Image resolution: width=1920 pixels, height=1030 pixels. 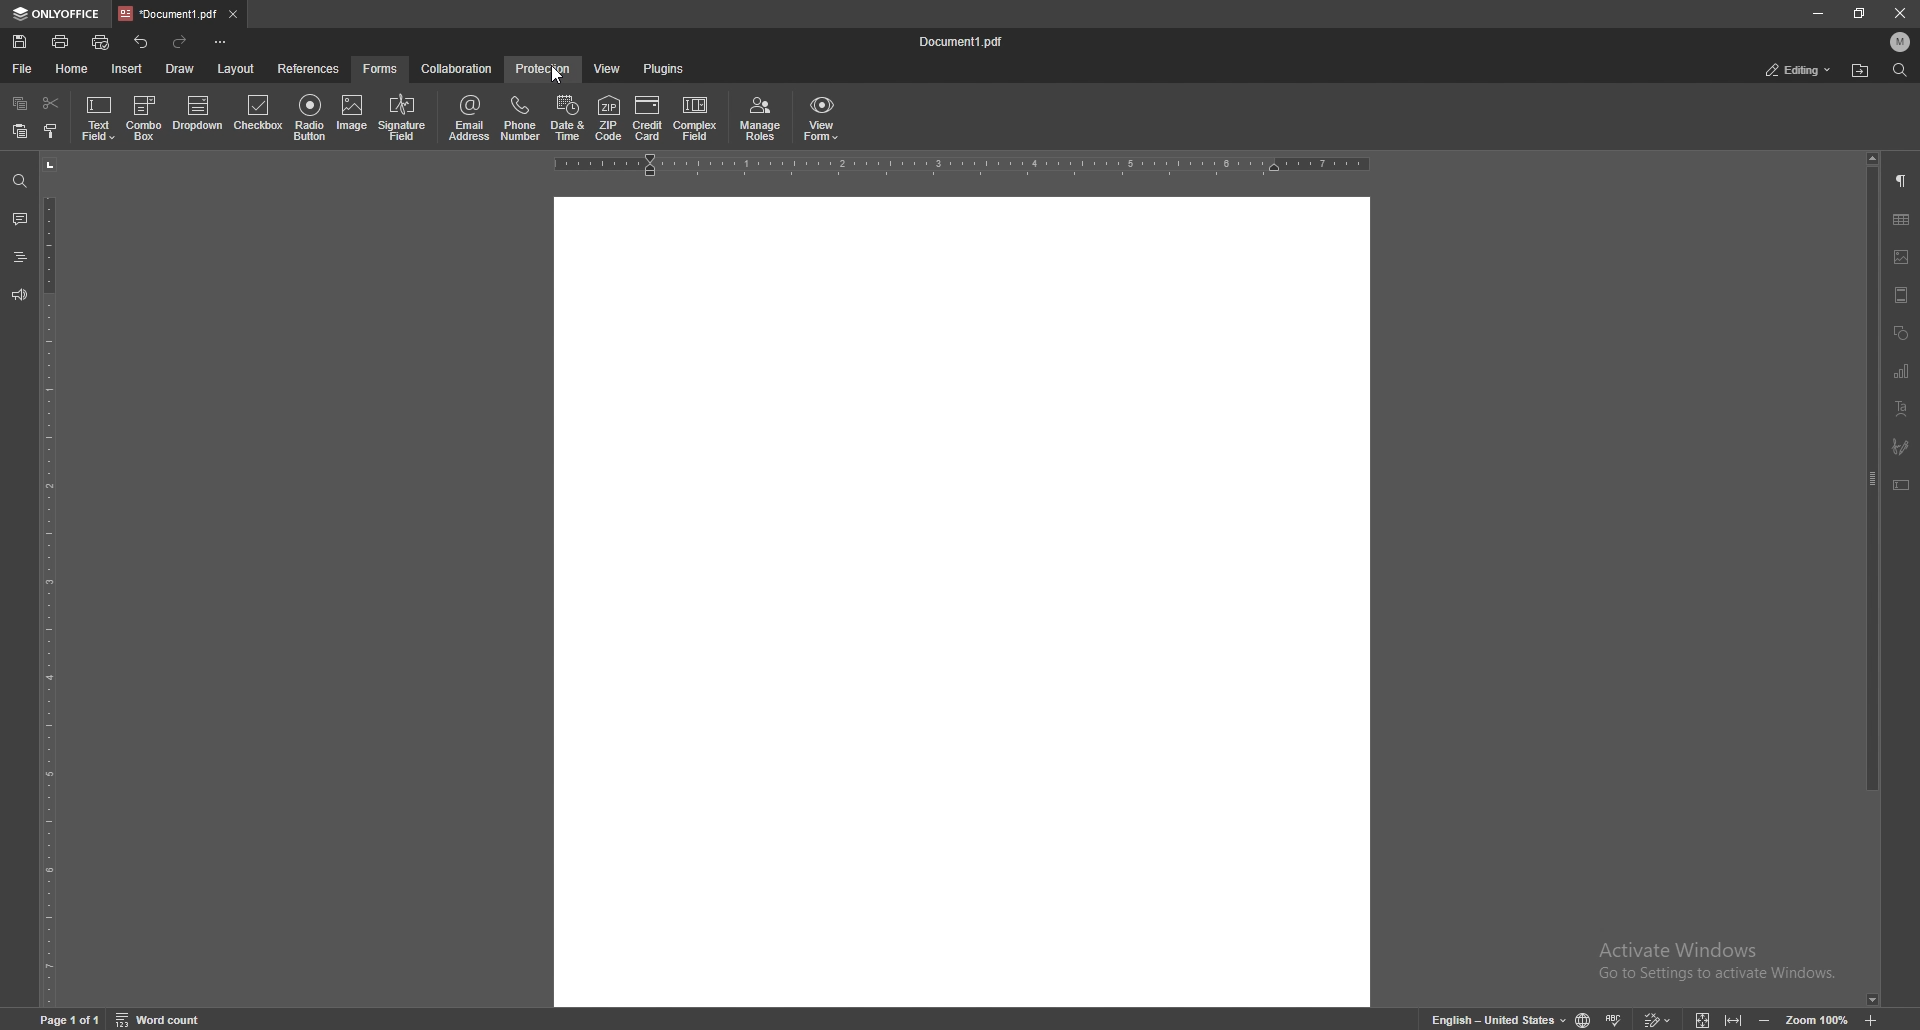 What do you see at coordinates (603, 70) in the screenshot?
I see `view` at bounding box center [603, 70].